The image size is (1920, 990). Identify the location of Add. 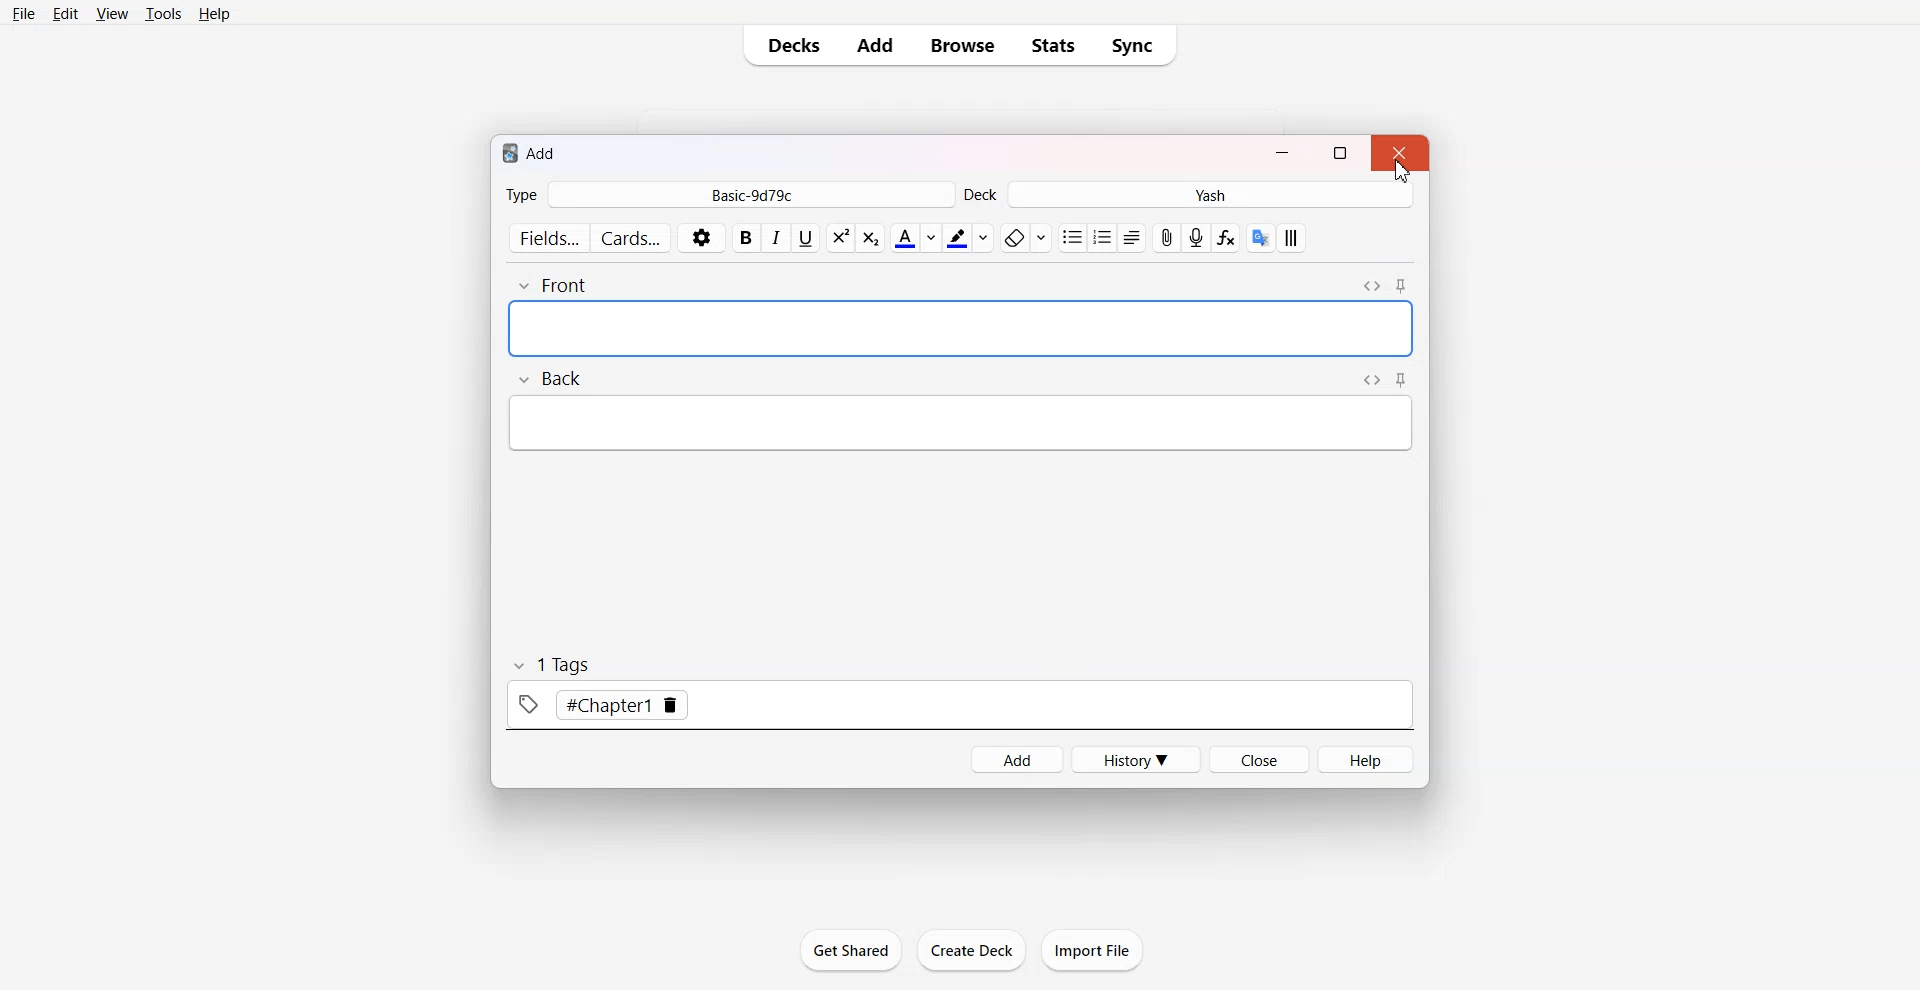
(1015, 760).